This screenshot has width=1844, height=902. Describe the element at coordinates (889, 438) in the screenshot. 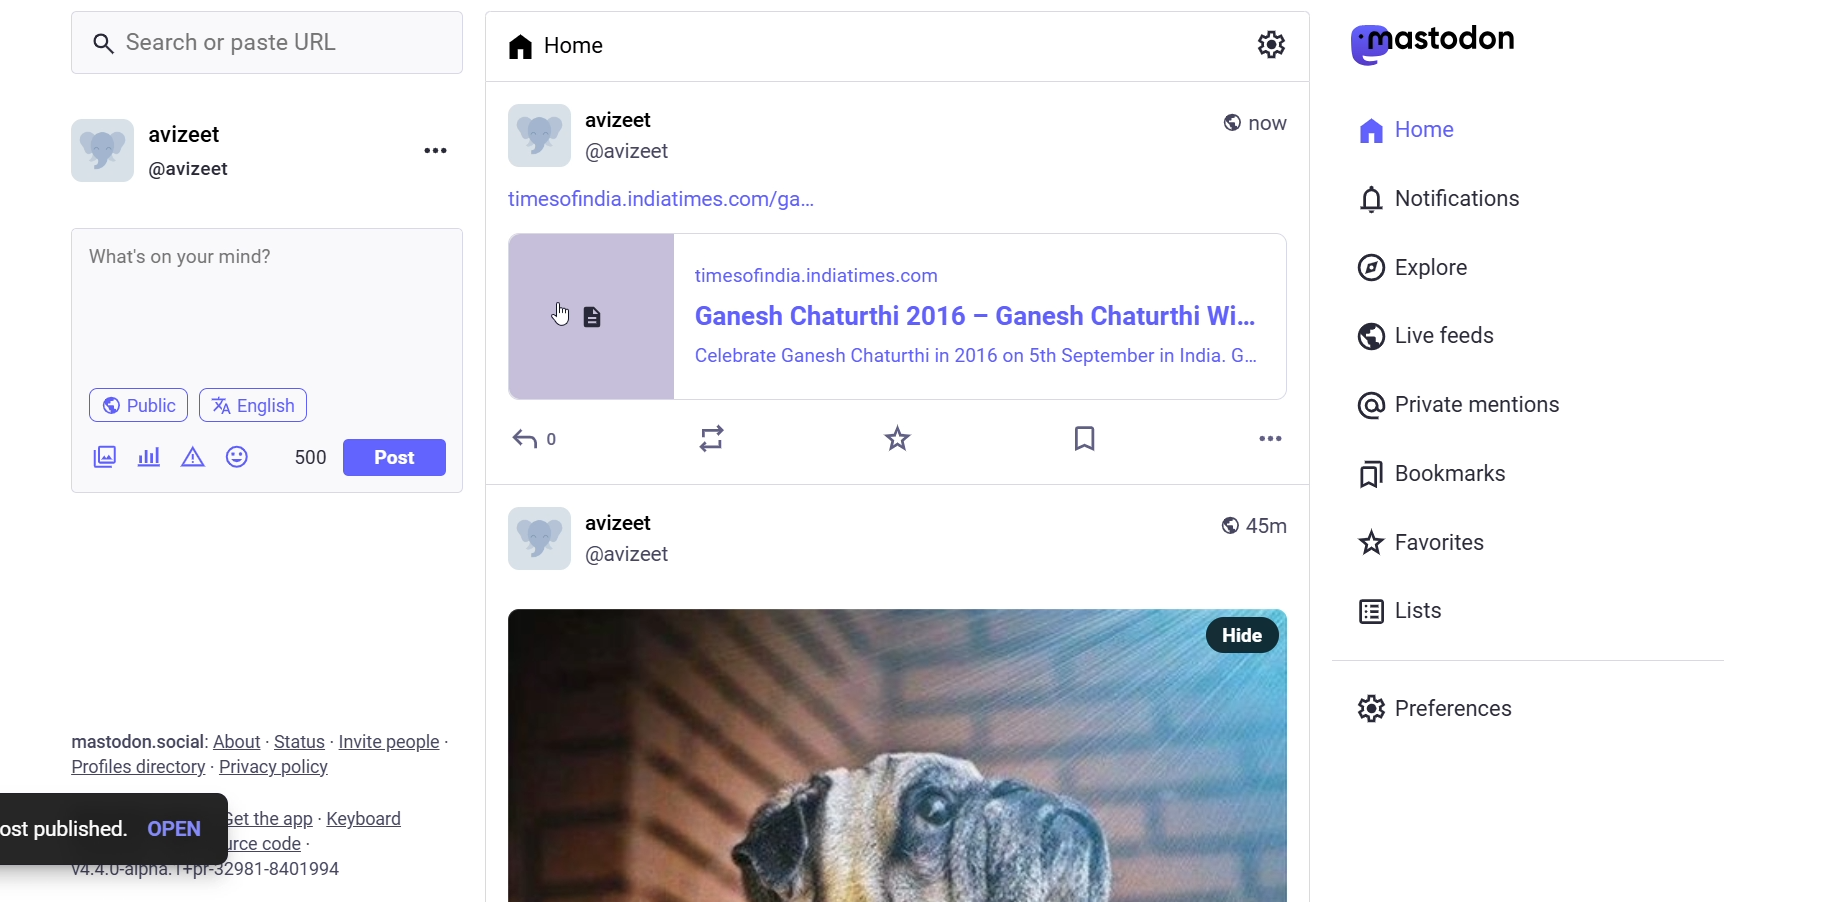

I see `favorite` at that location.